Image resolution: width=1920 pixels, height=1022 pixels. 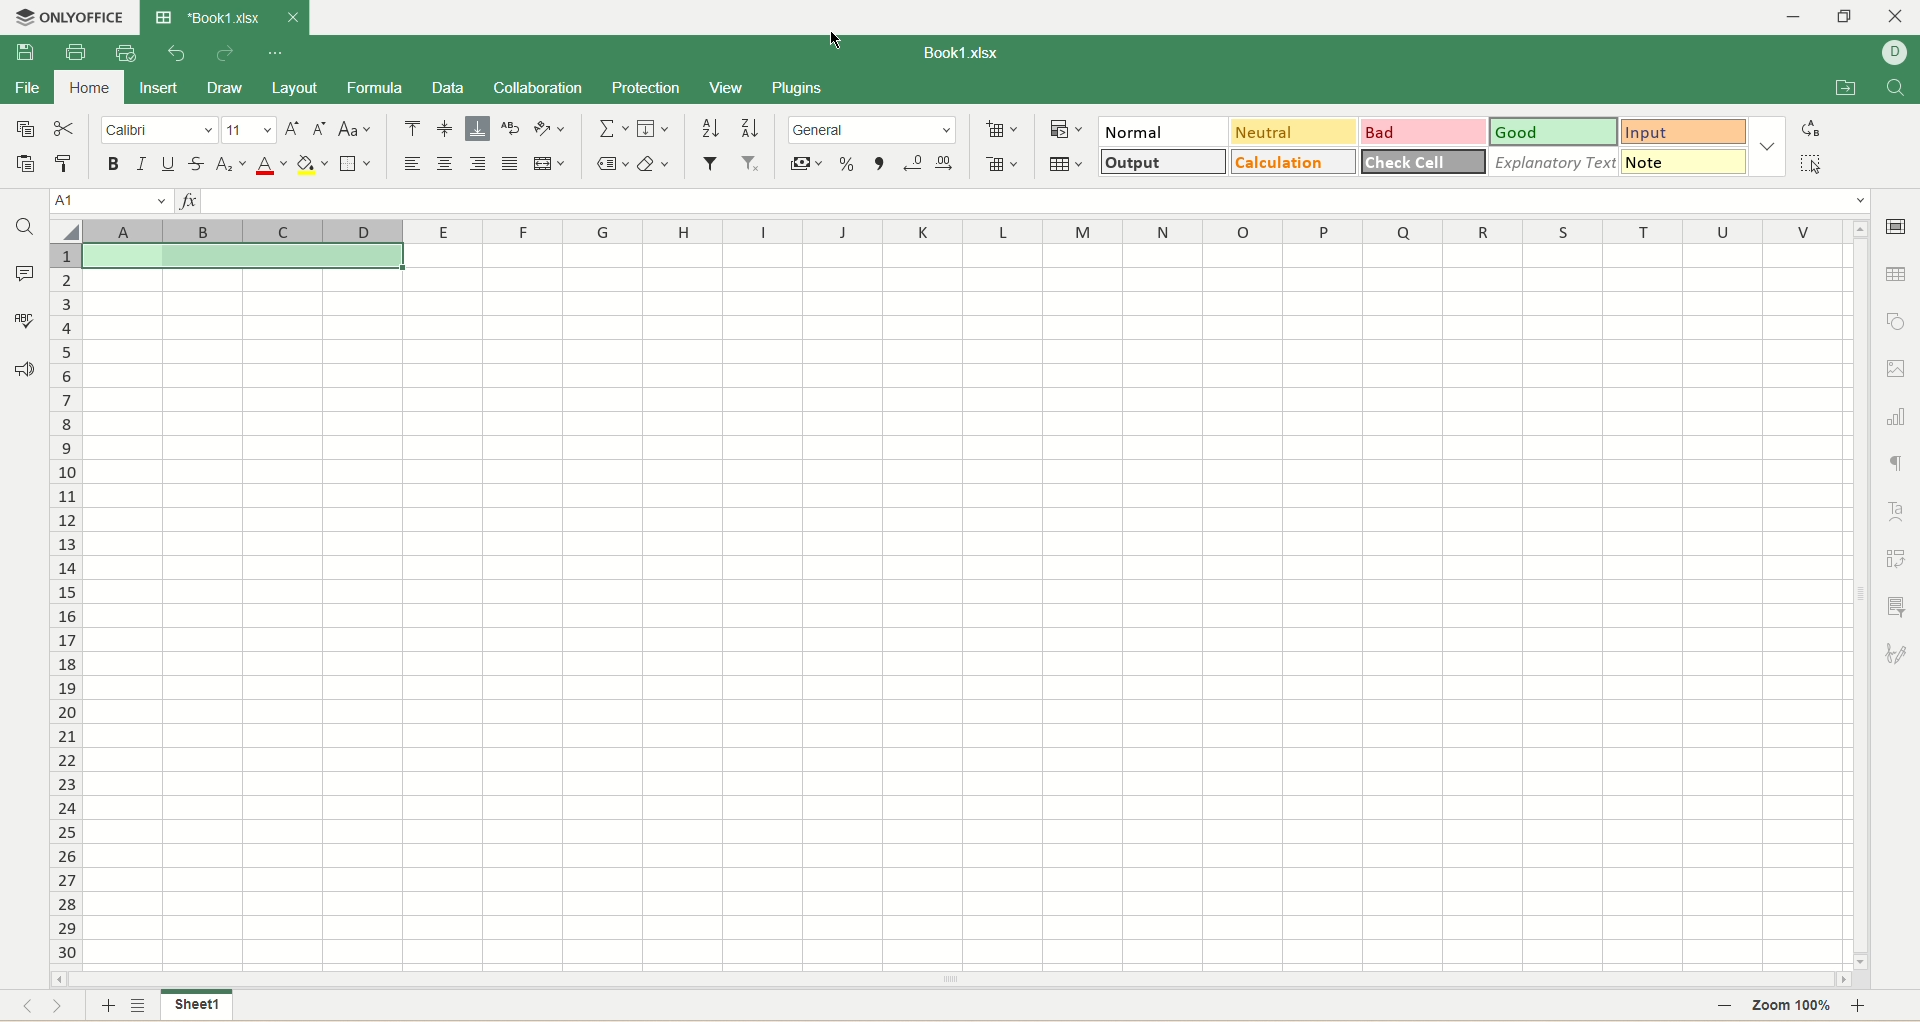 I want to click on border, so click(x=353, y=165).